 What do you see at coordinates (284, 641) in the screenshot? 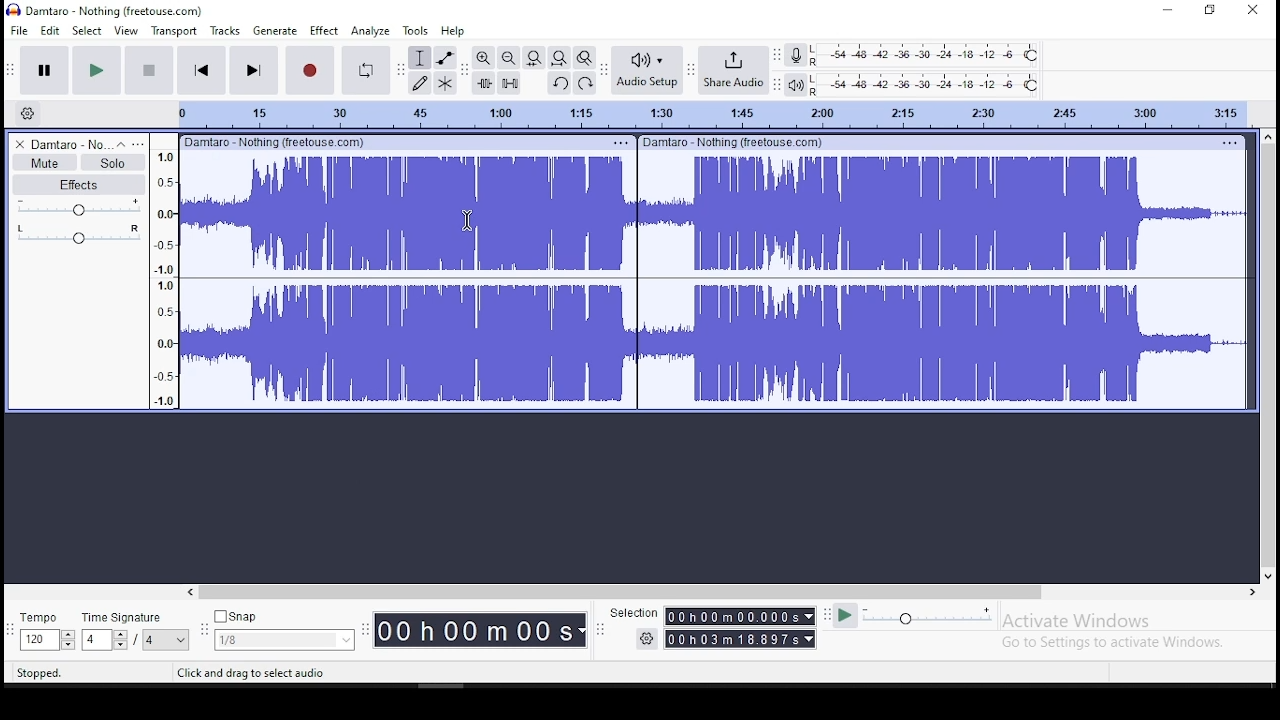
I see `snap` at bounding box center [284, 641].